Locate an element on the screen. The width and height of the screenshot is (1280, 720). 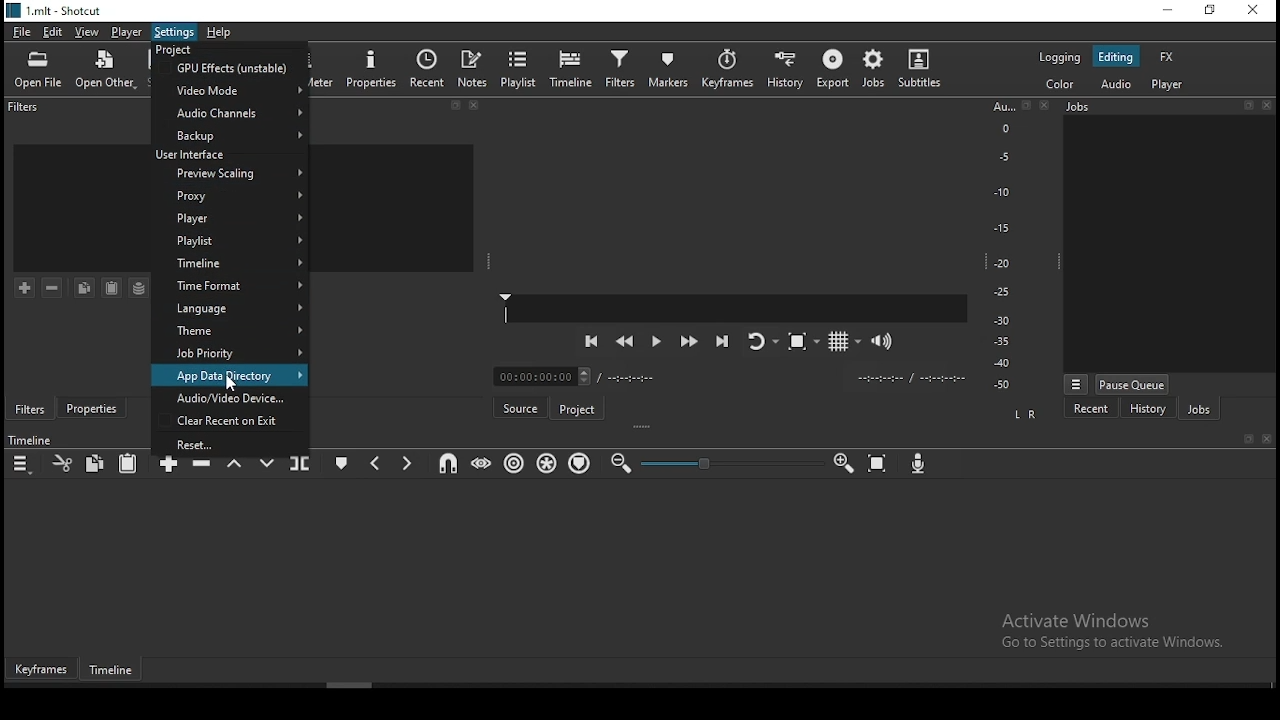
properties is located at coordinates (90, 410).